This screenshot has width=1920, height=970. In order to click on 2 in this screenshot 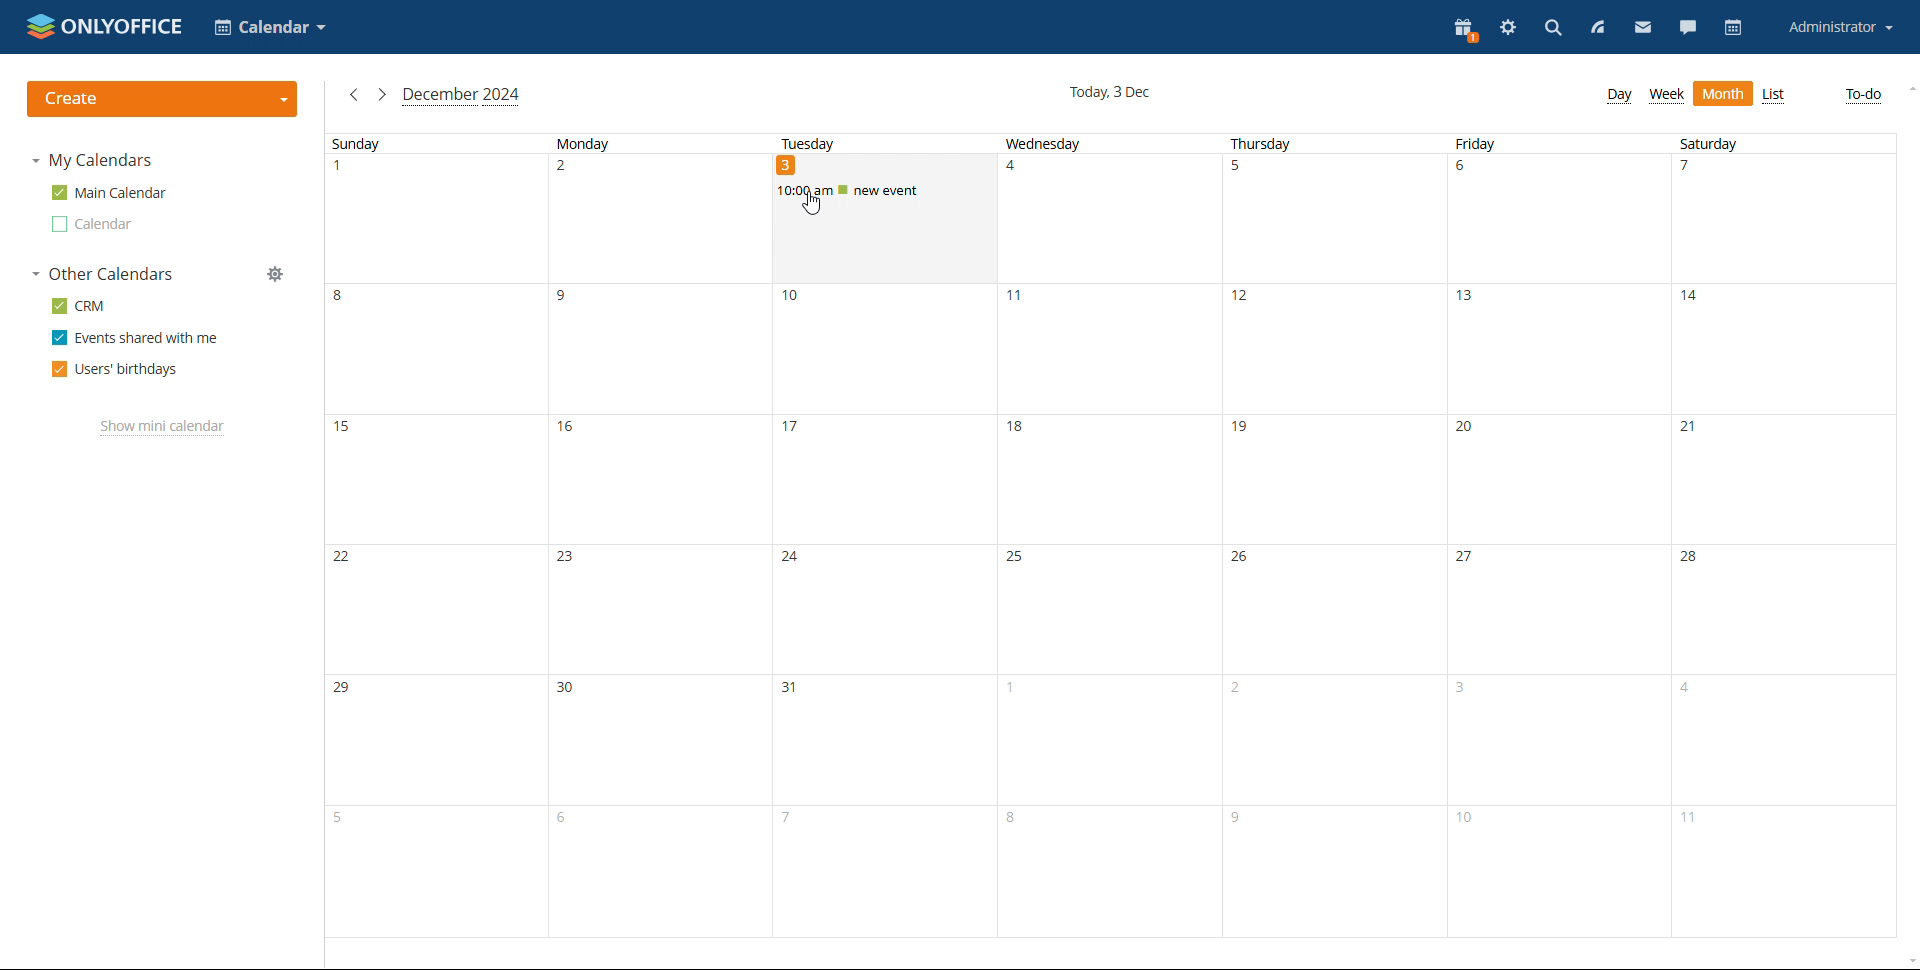, I will do `click(1332, 739)`.